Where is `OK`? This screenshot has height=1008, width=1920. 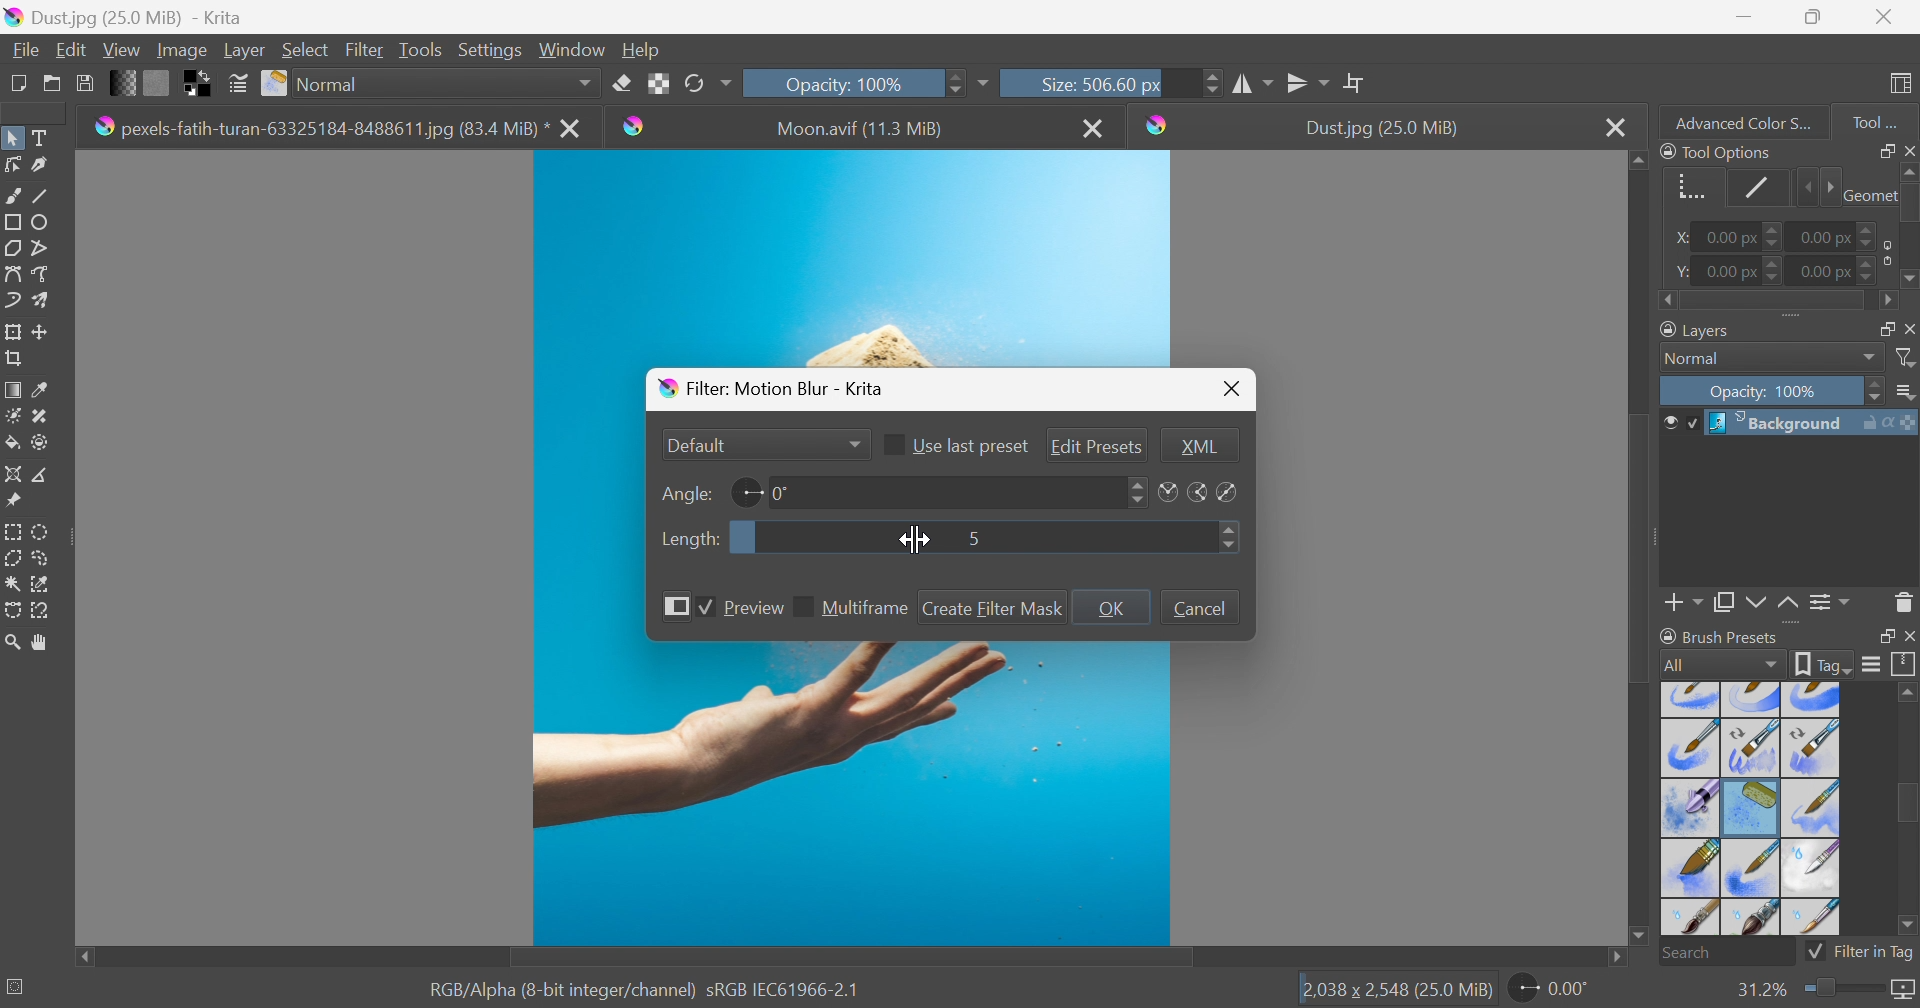 OK is located at coordinates (1113, 608).